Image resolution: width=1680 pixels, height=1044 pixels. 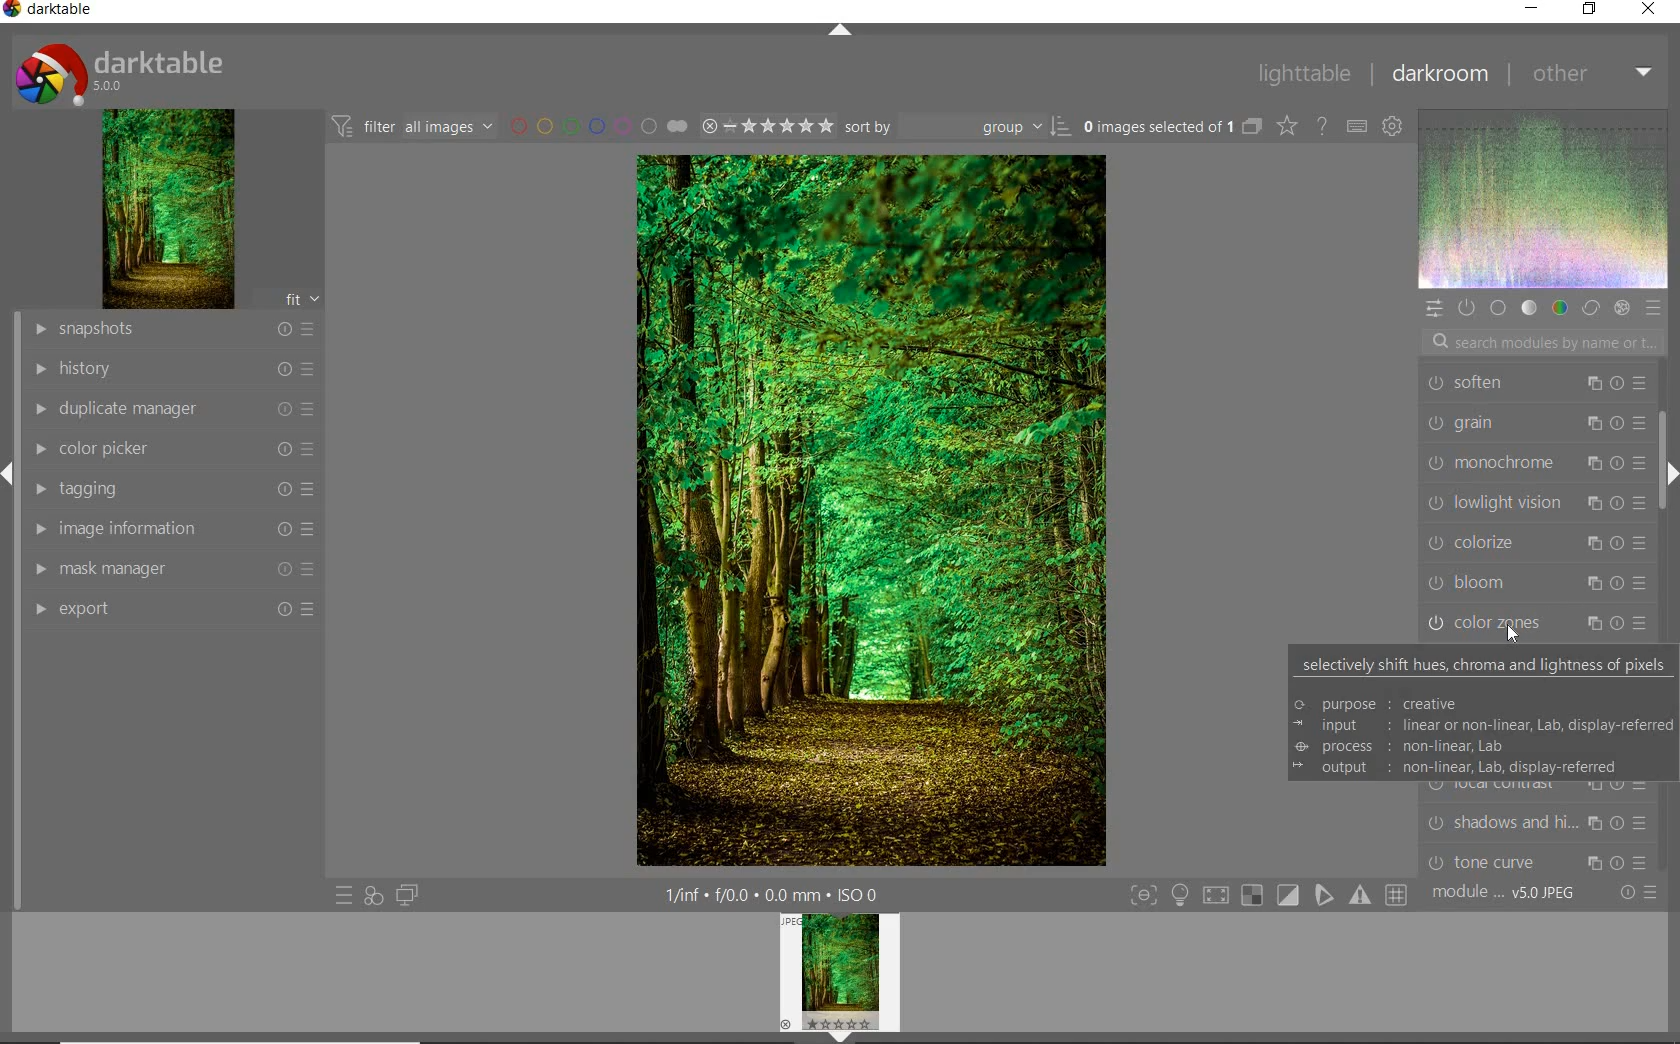 What do you see at coordinates (1513, 632) in the screenshot?
I see `cursor` at bounding box center [1513, 632].